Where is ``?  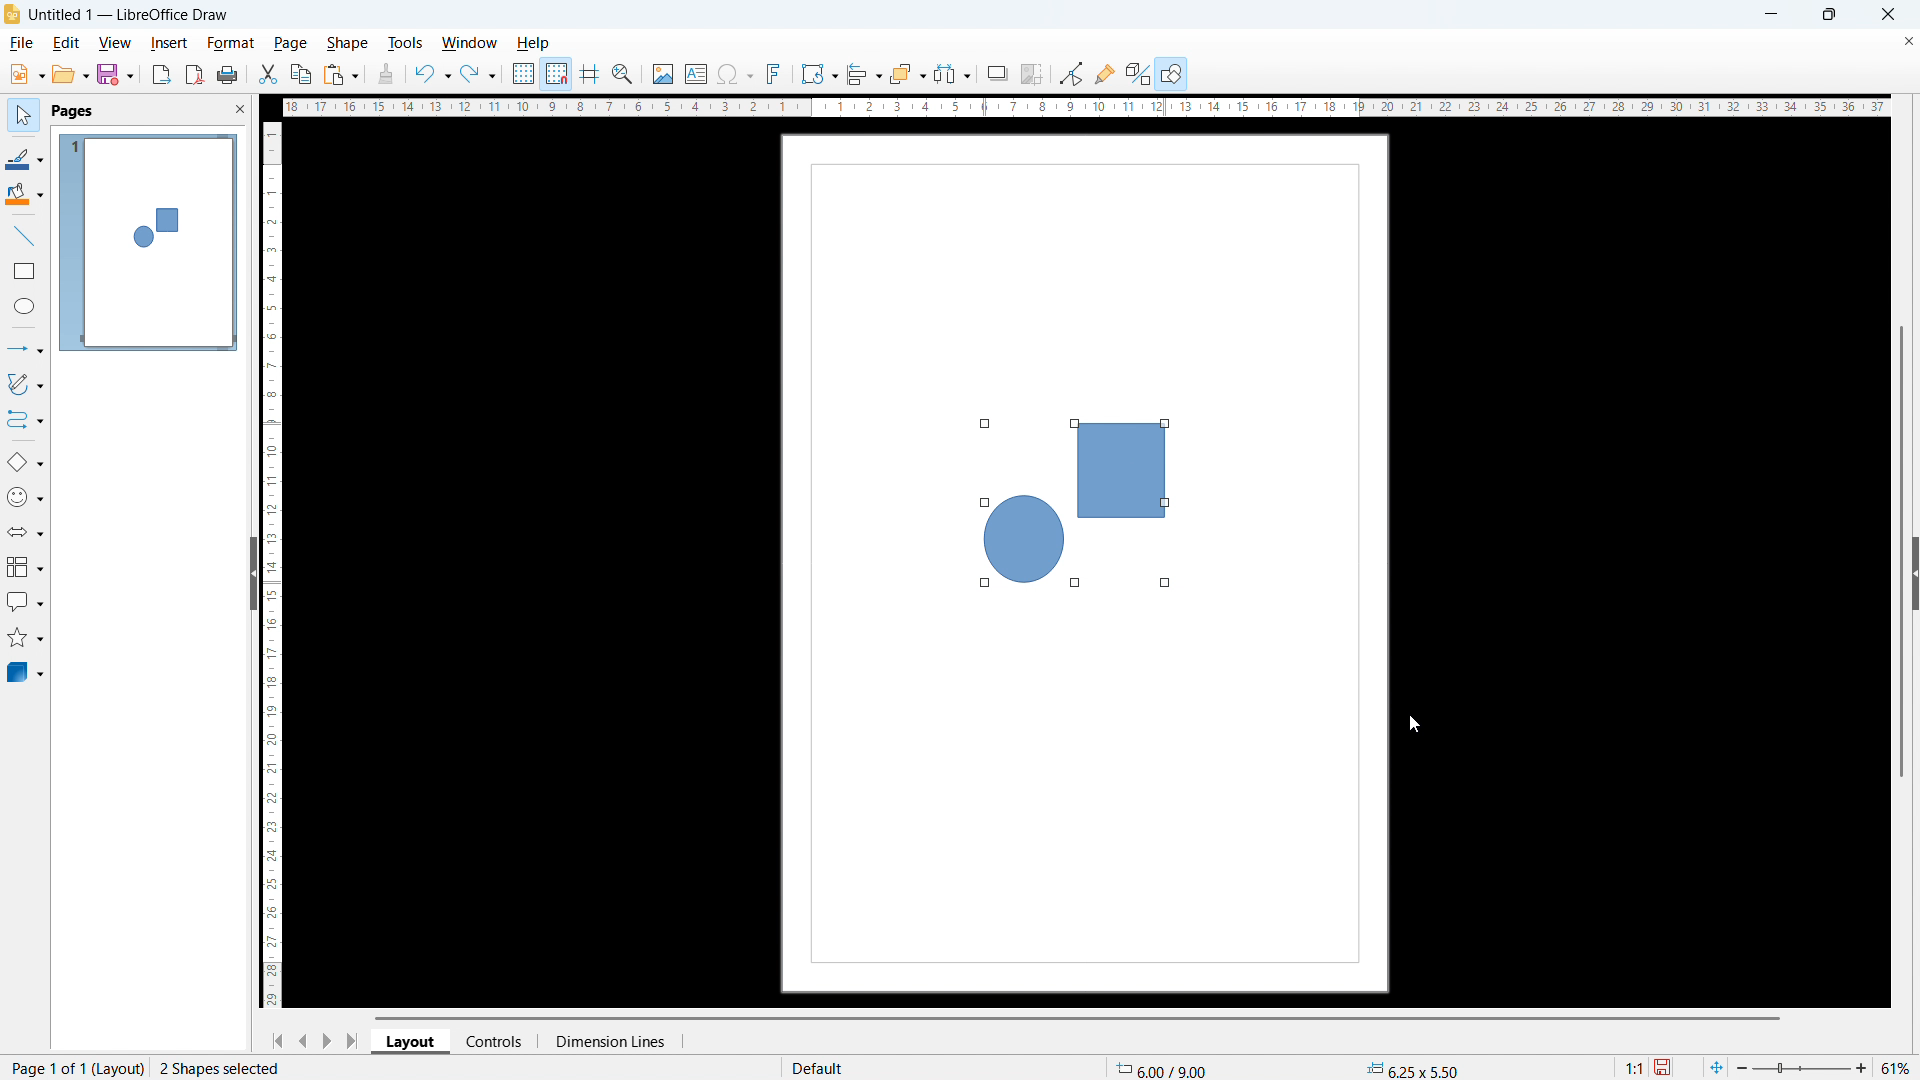  is located at coordinates (1073, 75).